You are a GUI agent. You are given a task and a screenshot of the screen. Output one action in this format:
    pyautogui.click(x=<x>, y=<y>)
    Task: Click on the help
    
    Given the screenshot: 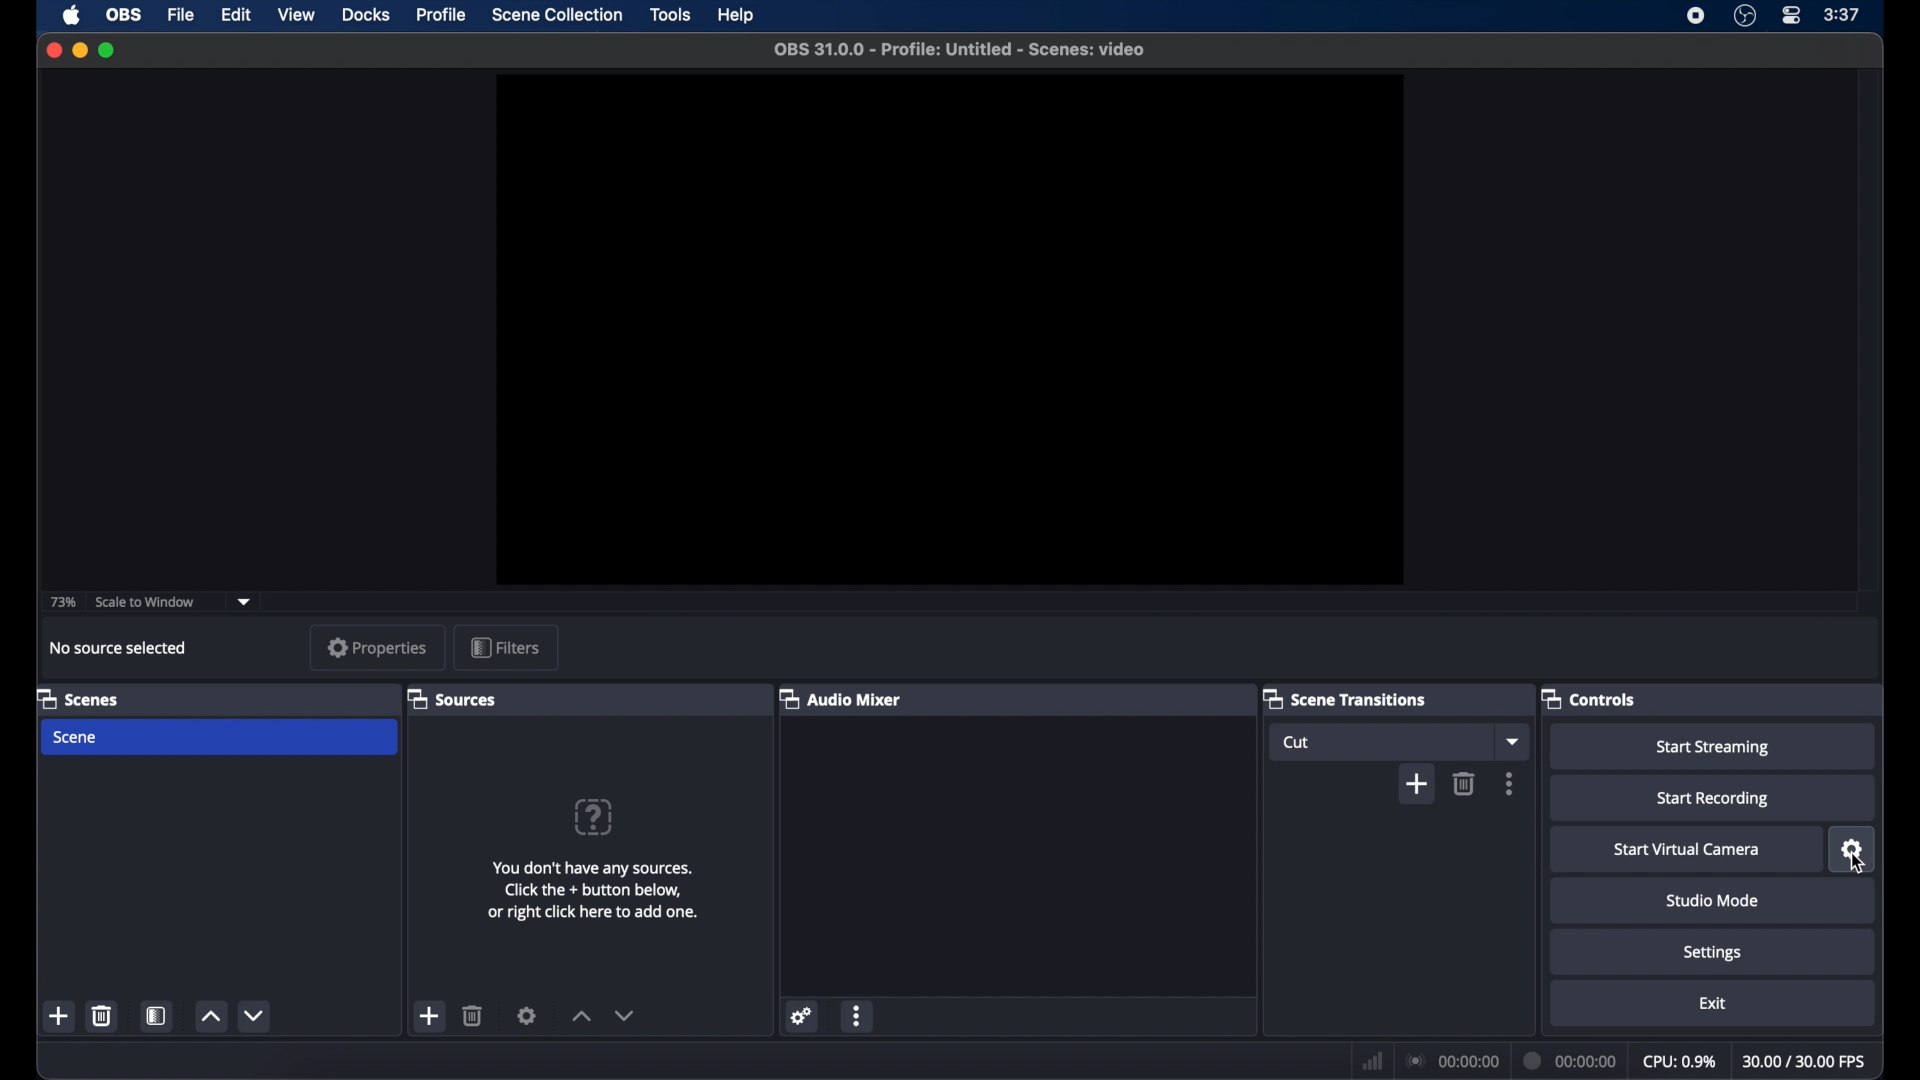 What is the action you would take?
    pyautogui.click(x=738, y=15)
    